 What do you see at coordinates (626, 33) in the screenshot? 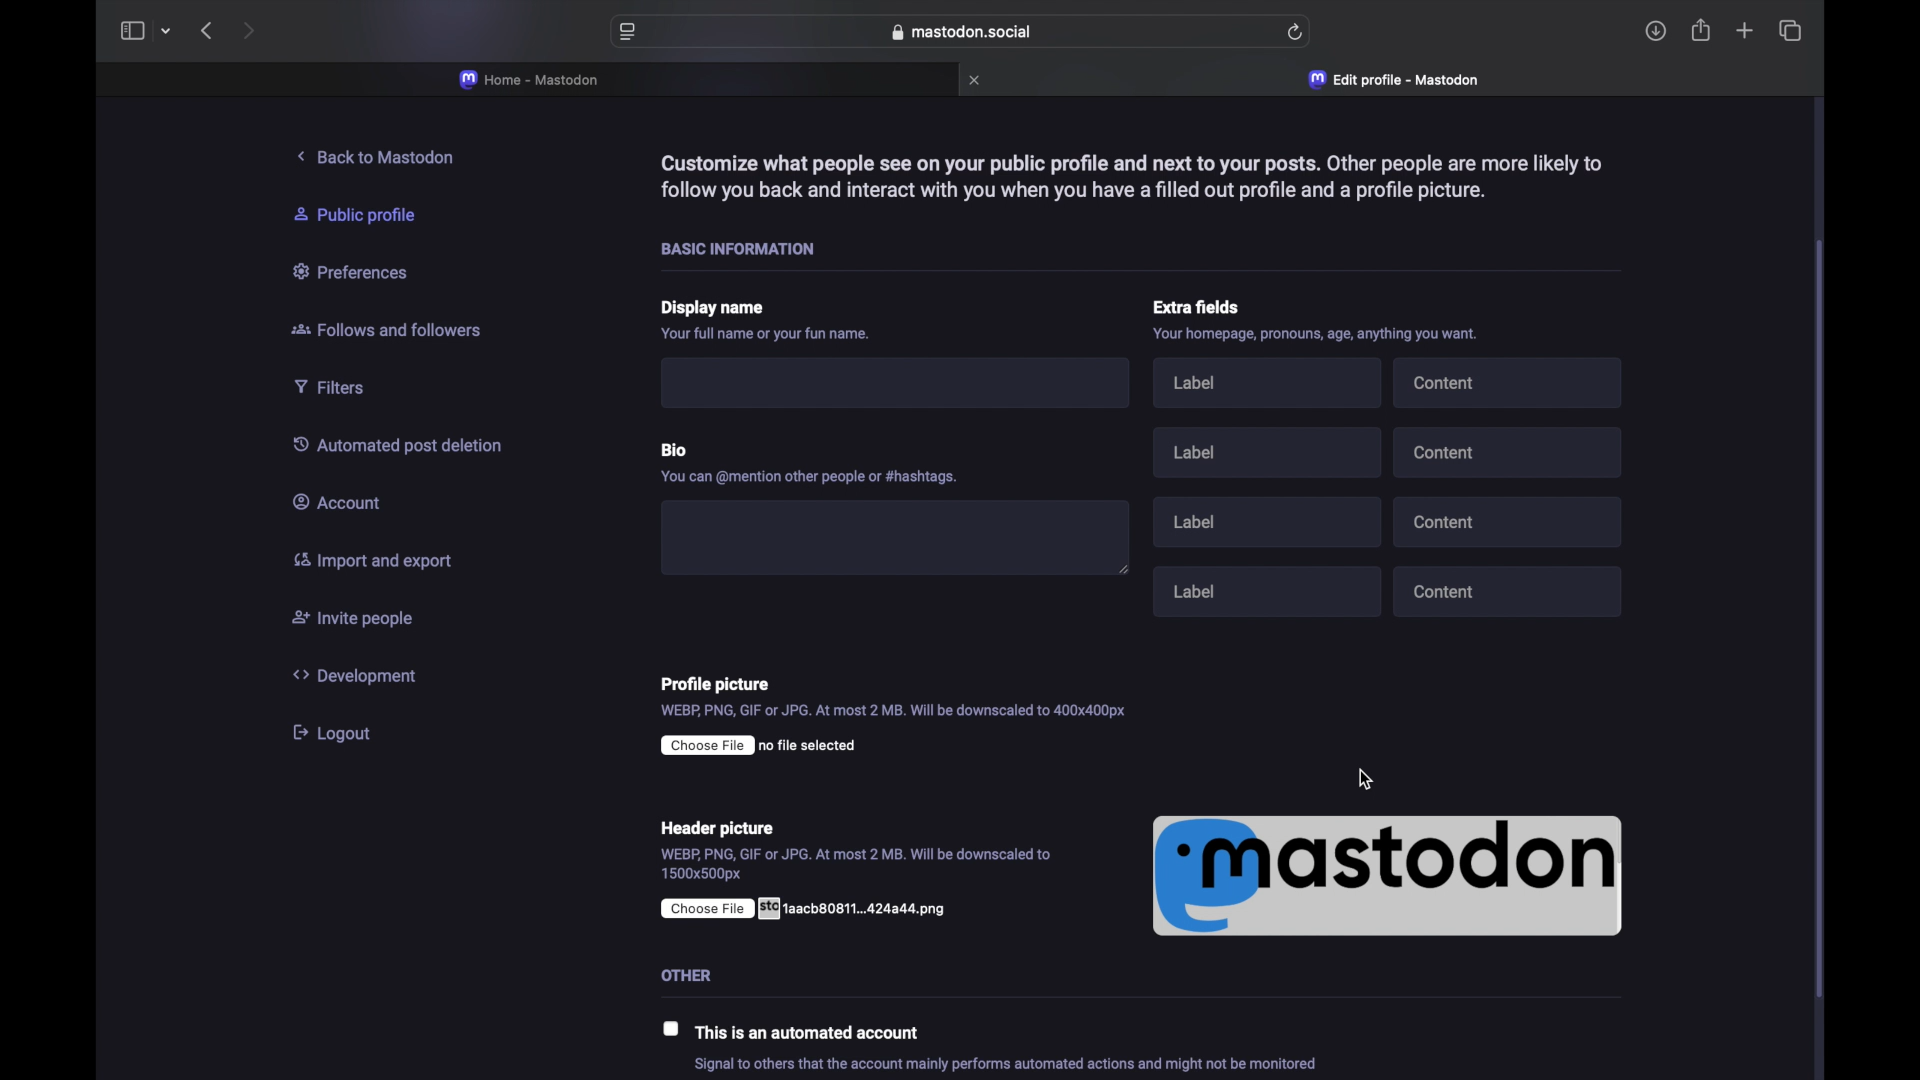
I see `website preferences` at bounding box center [626, 33].